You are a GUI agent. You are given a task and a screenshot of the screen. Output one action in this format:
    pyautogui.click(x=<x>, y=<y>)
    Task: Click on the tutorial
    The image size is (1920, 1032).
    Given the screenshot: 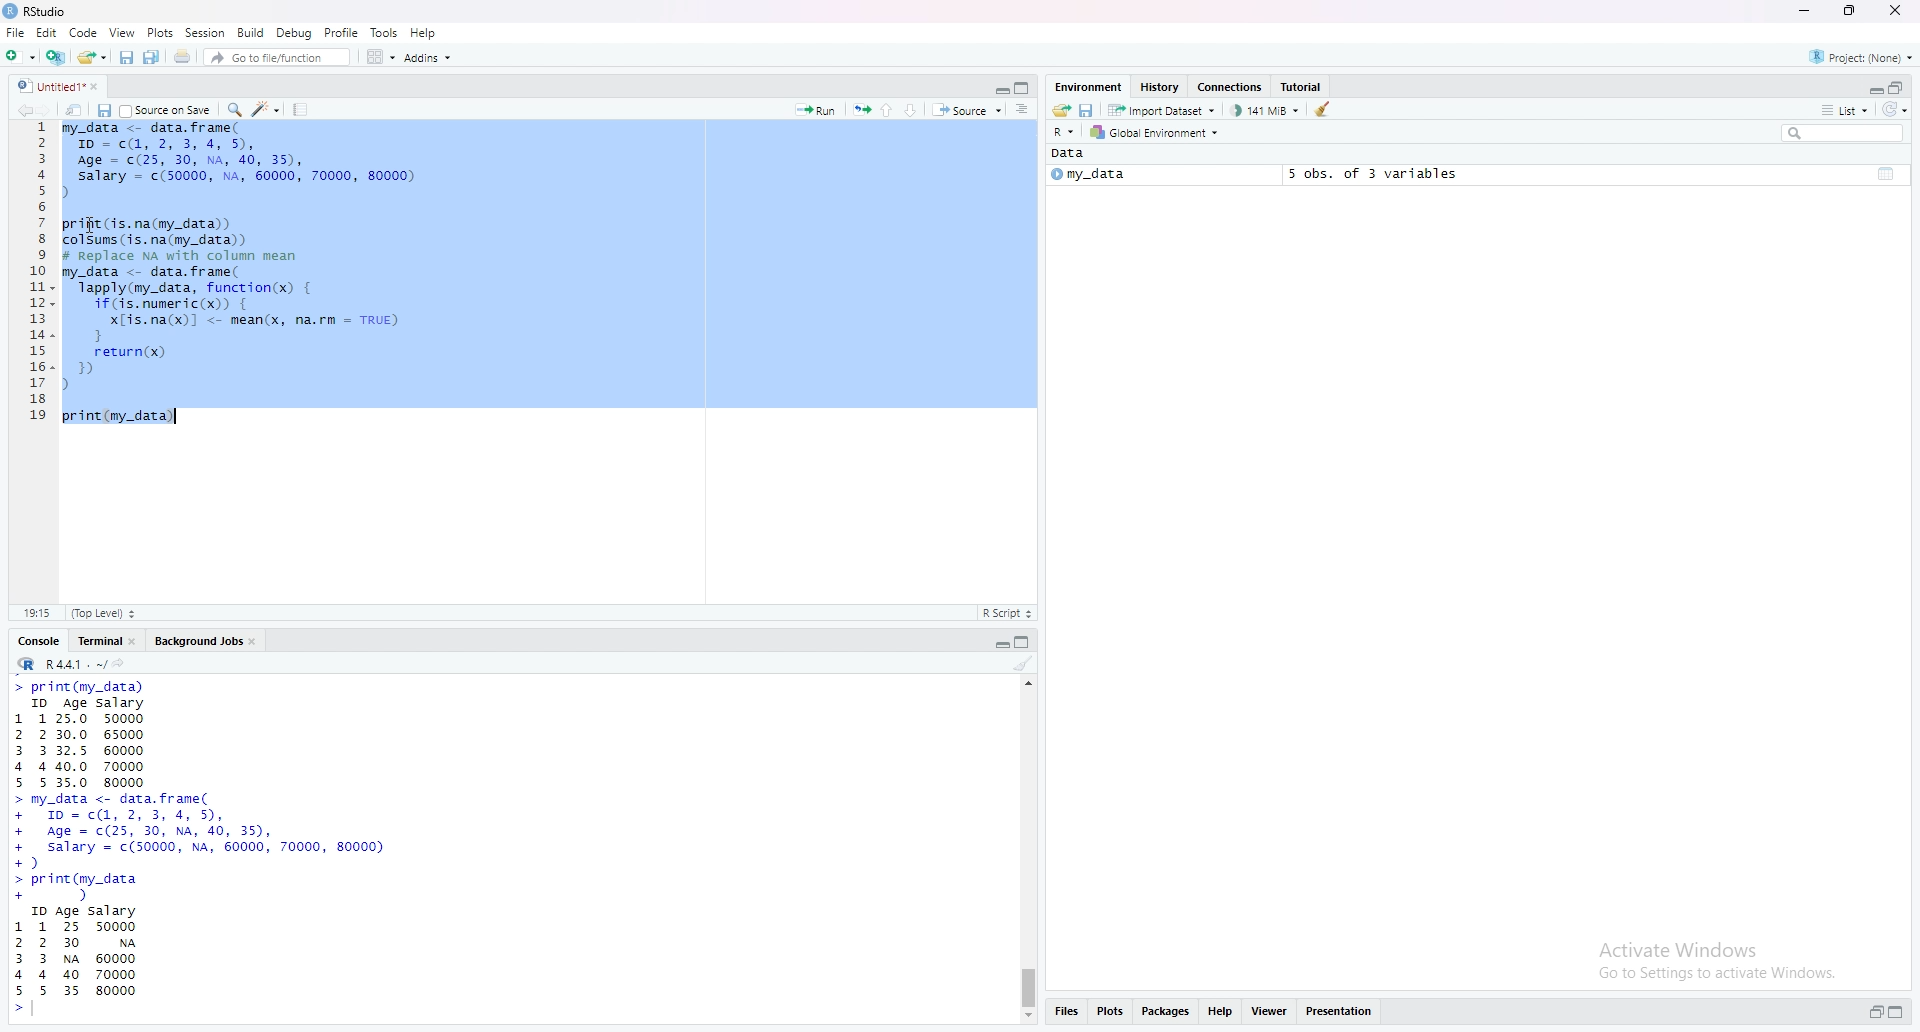 What is the action you would take?
    pyautogui.click(x=1303, y=86)
    